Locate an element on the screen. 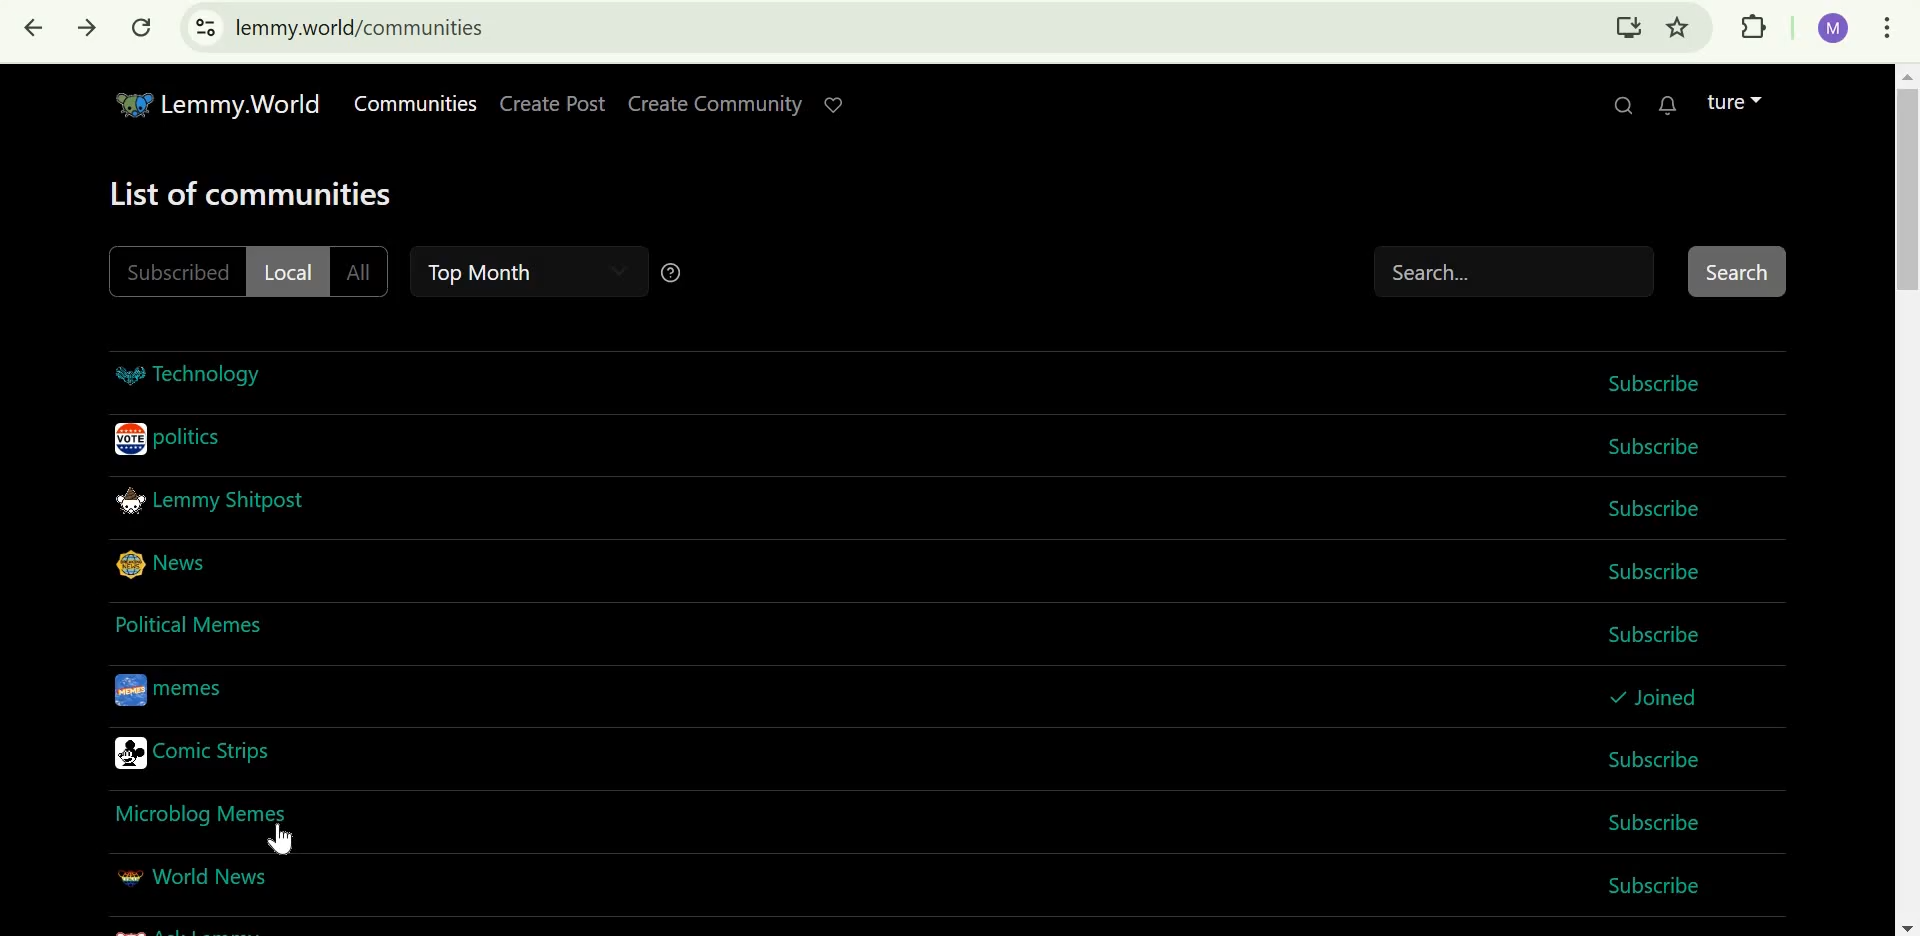 The width and height of the screenshot is (1920, 936). lemmy.world/communities is located at coordinates (368, 29).